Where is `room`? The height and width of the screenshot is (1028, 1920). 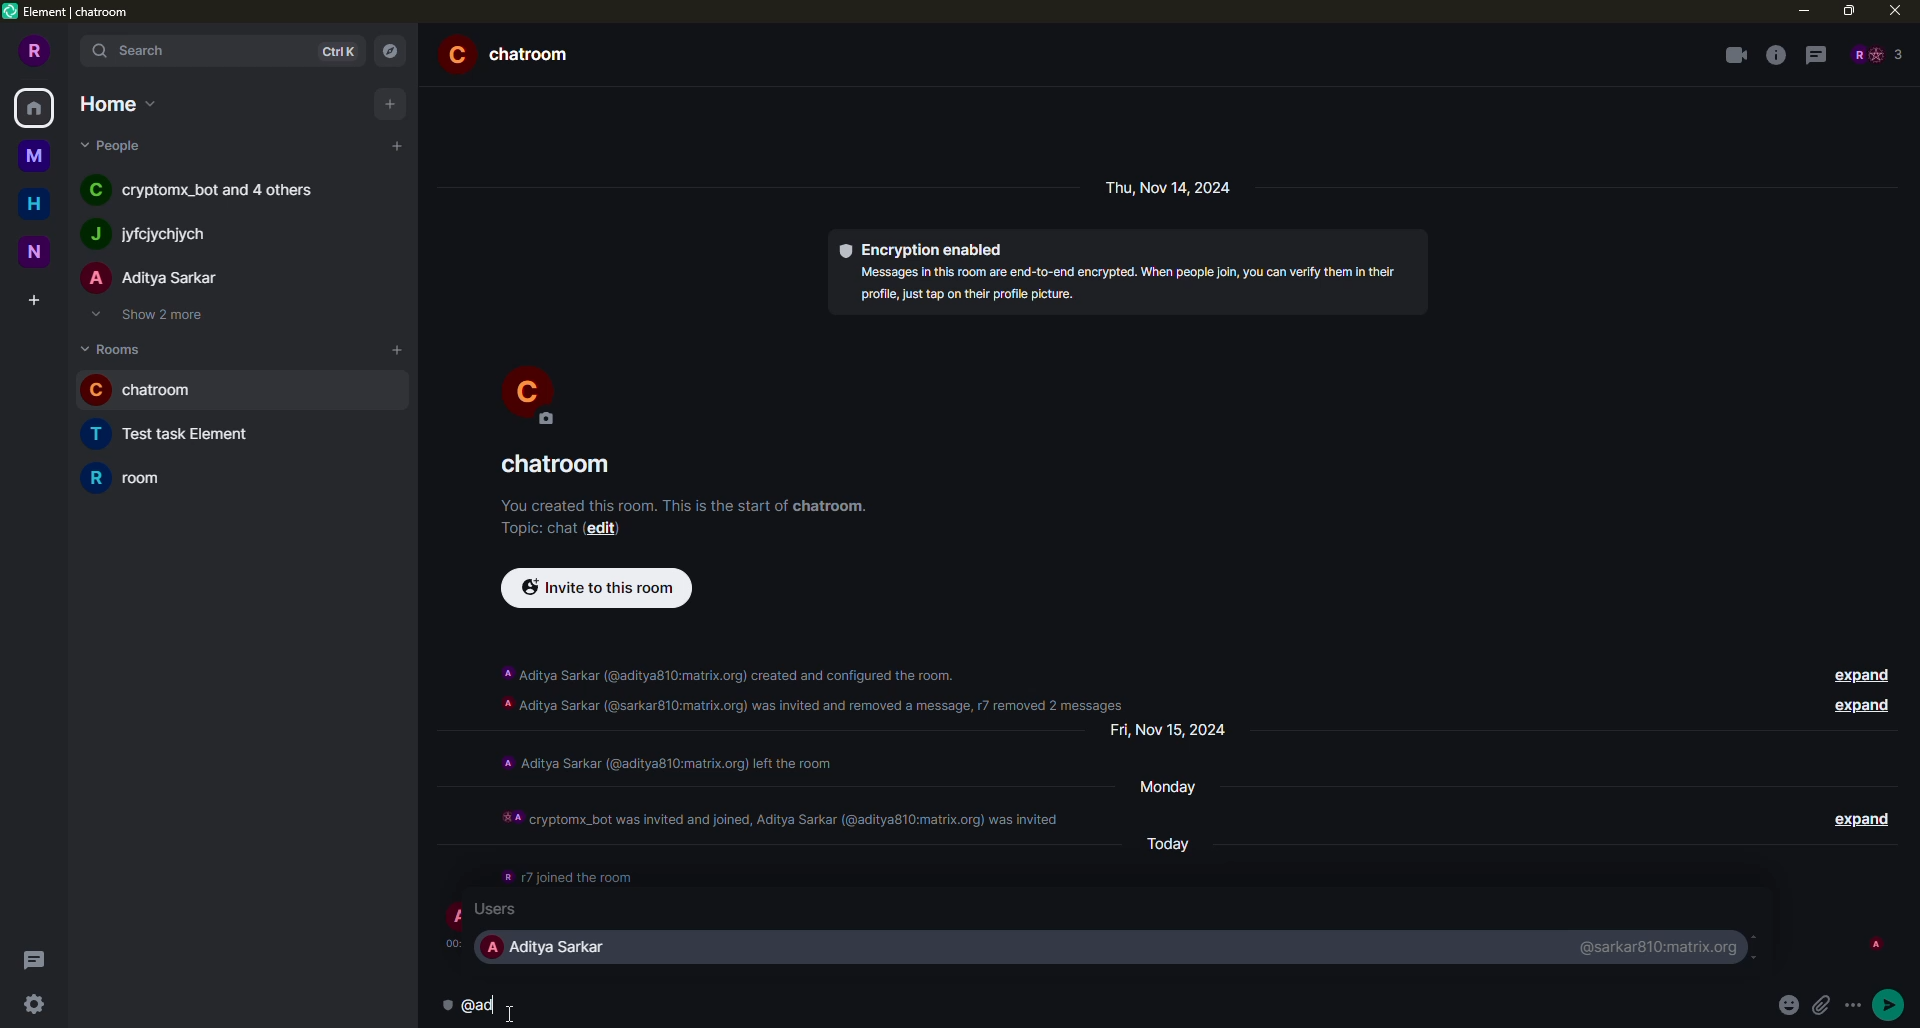 room is located at coordinates (514, 53).